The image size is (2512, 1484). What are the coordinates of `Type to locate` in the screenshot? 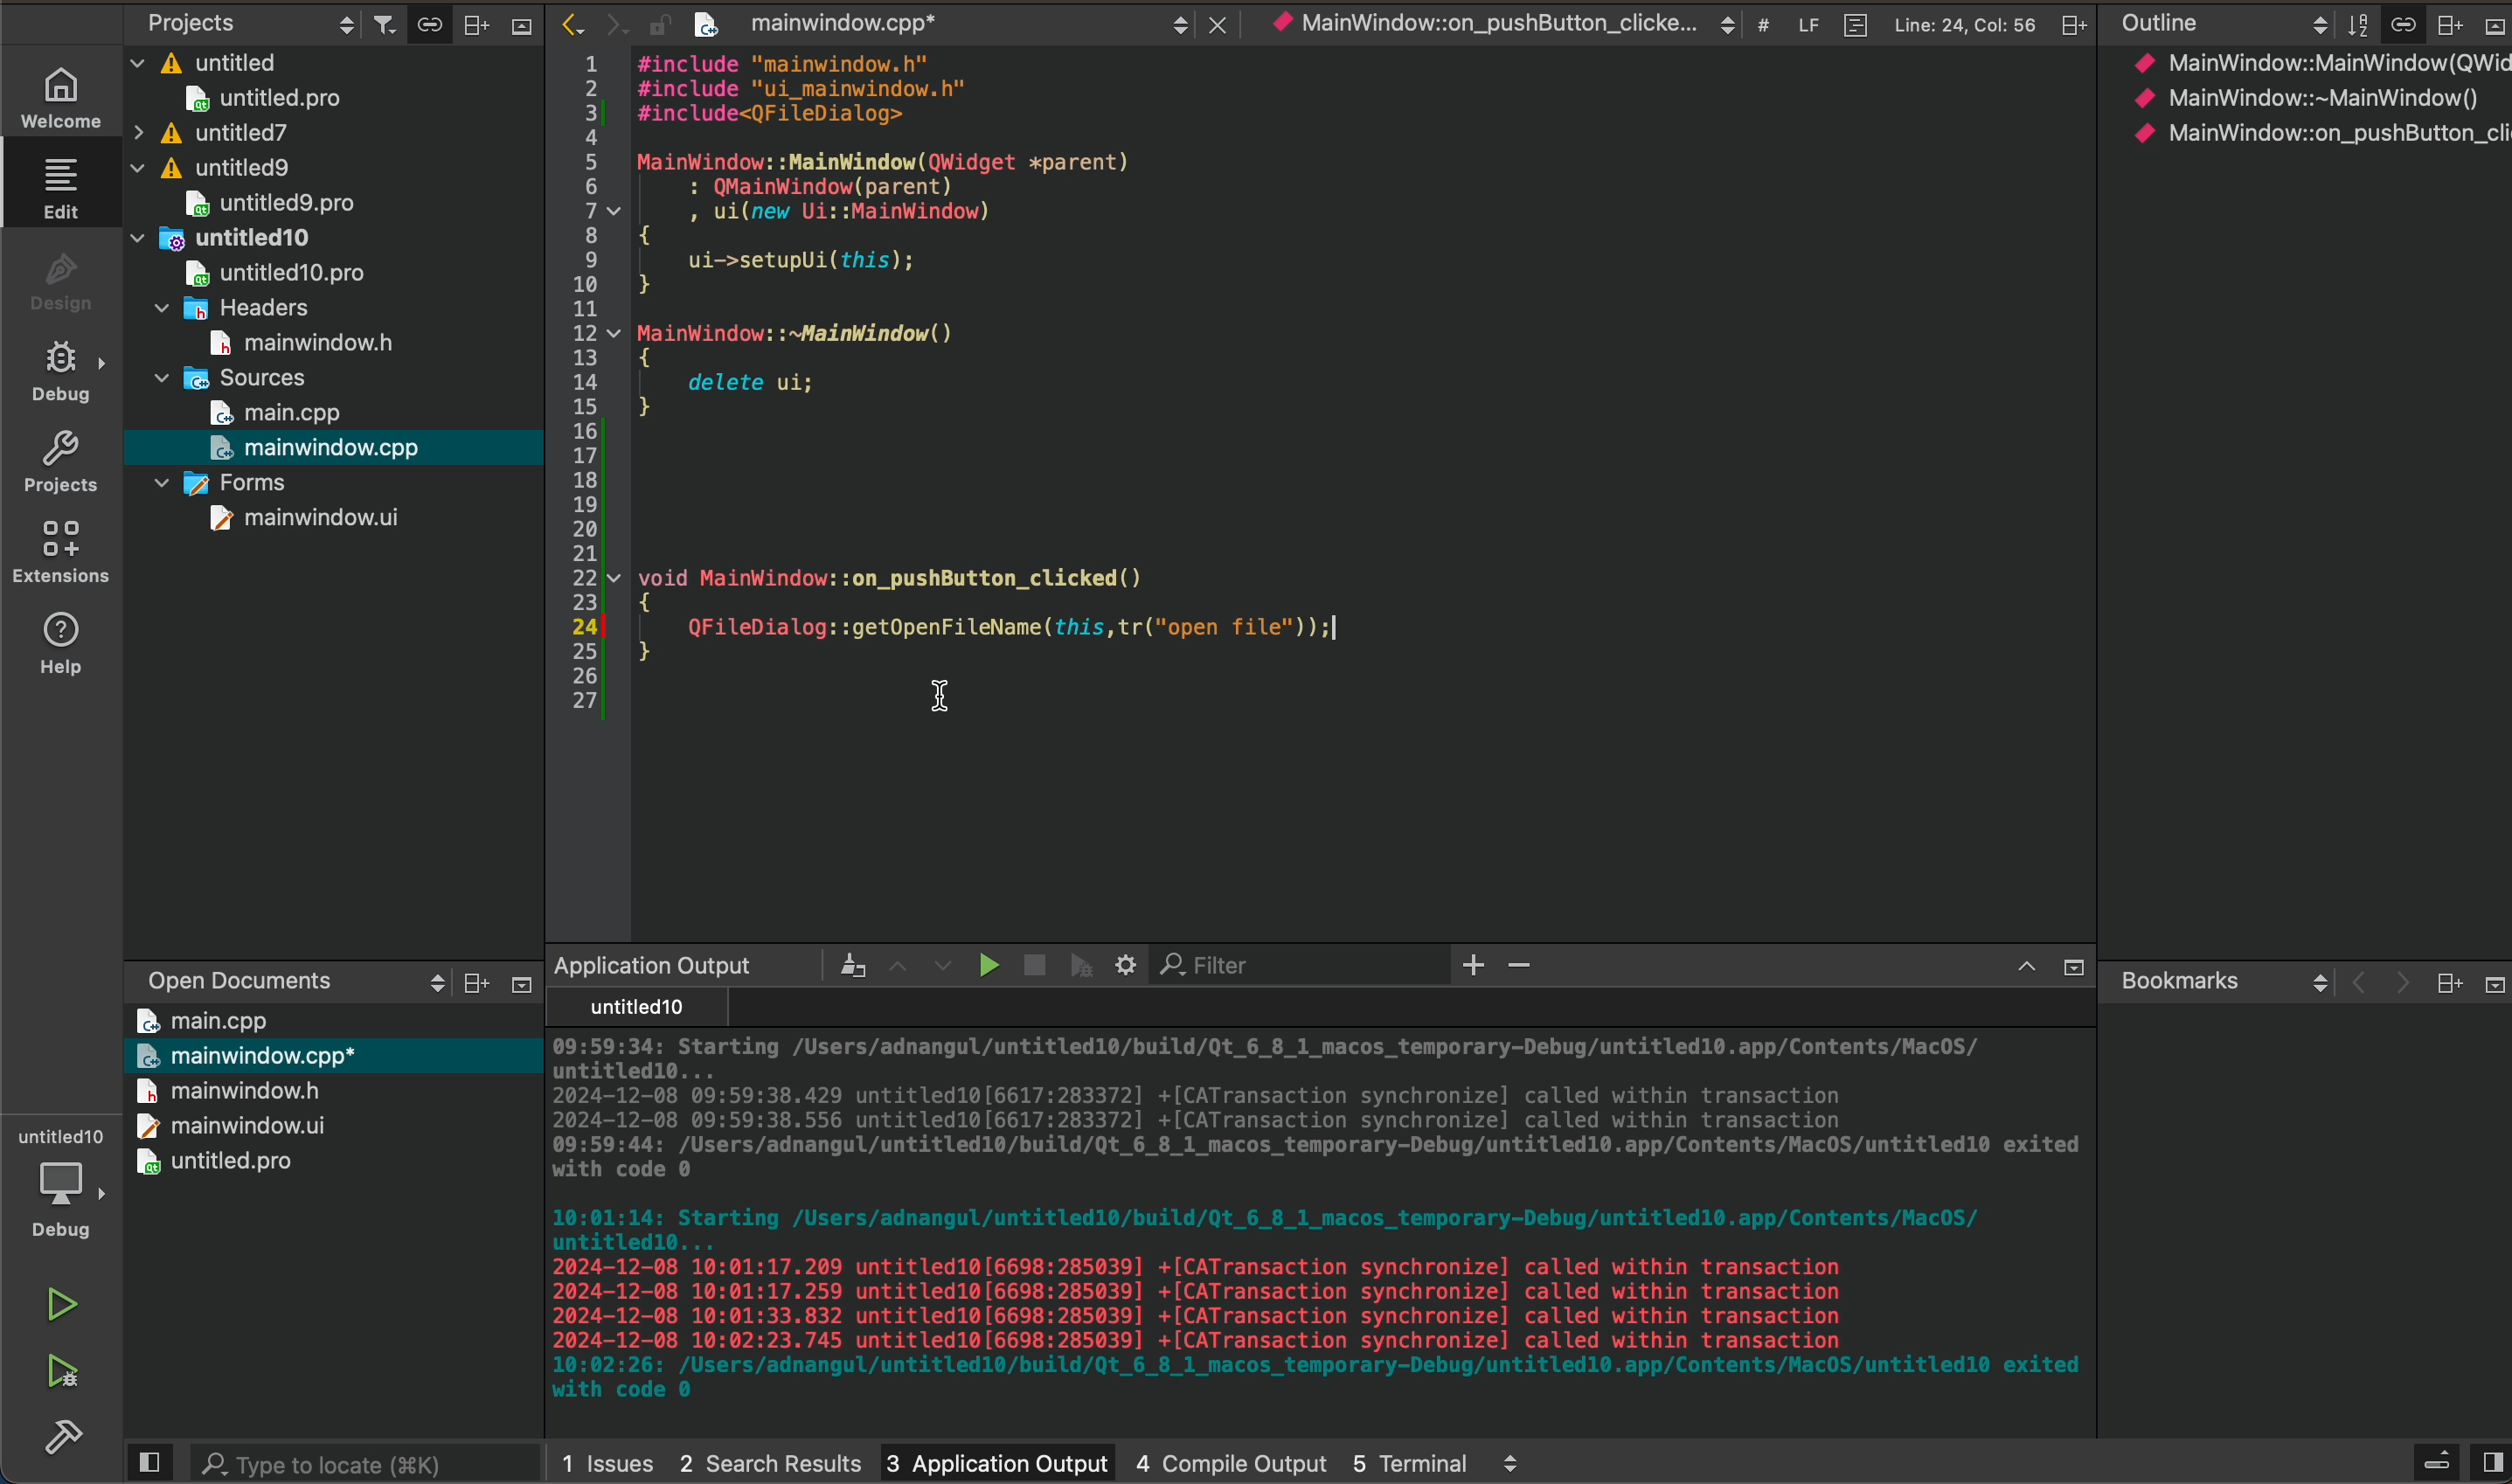 It's located at (326, 1460).